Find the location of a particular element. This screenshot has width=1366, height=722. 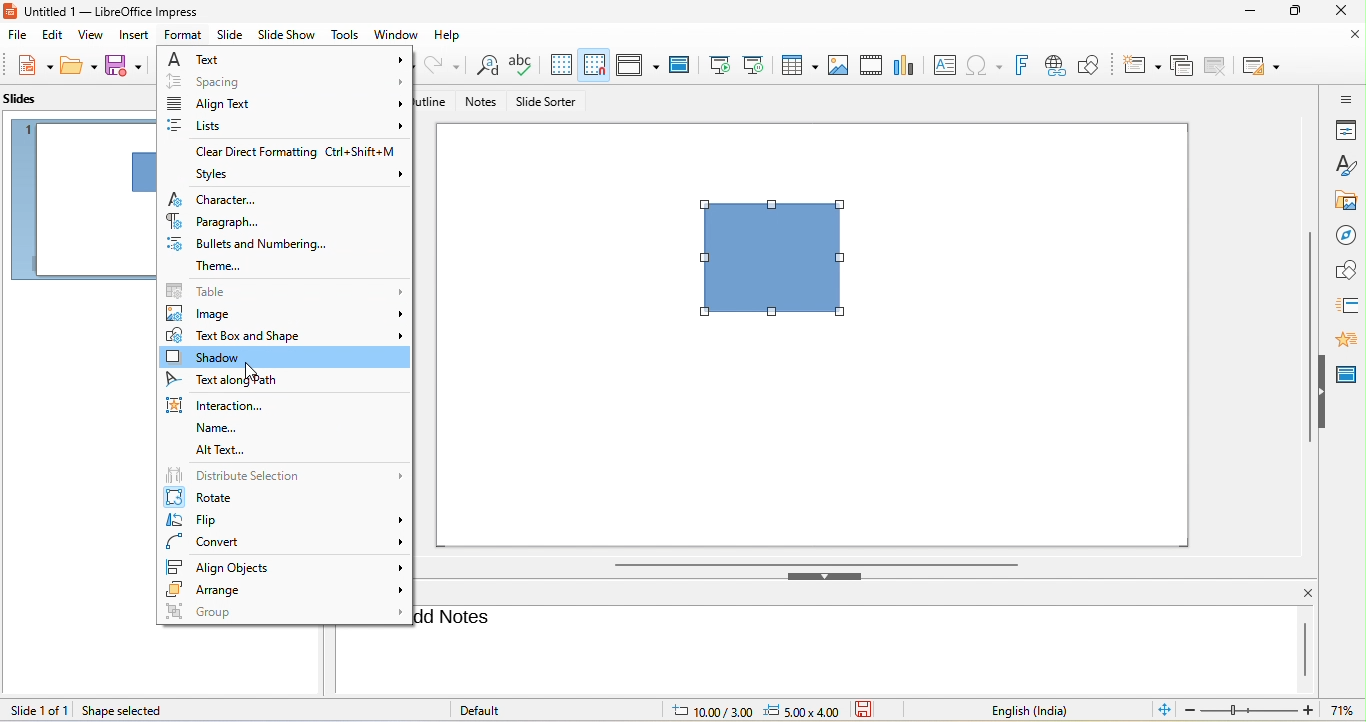

slide is located at coordinates (231, 35).